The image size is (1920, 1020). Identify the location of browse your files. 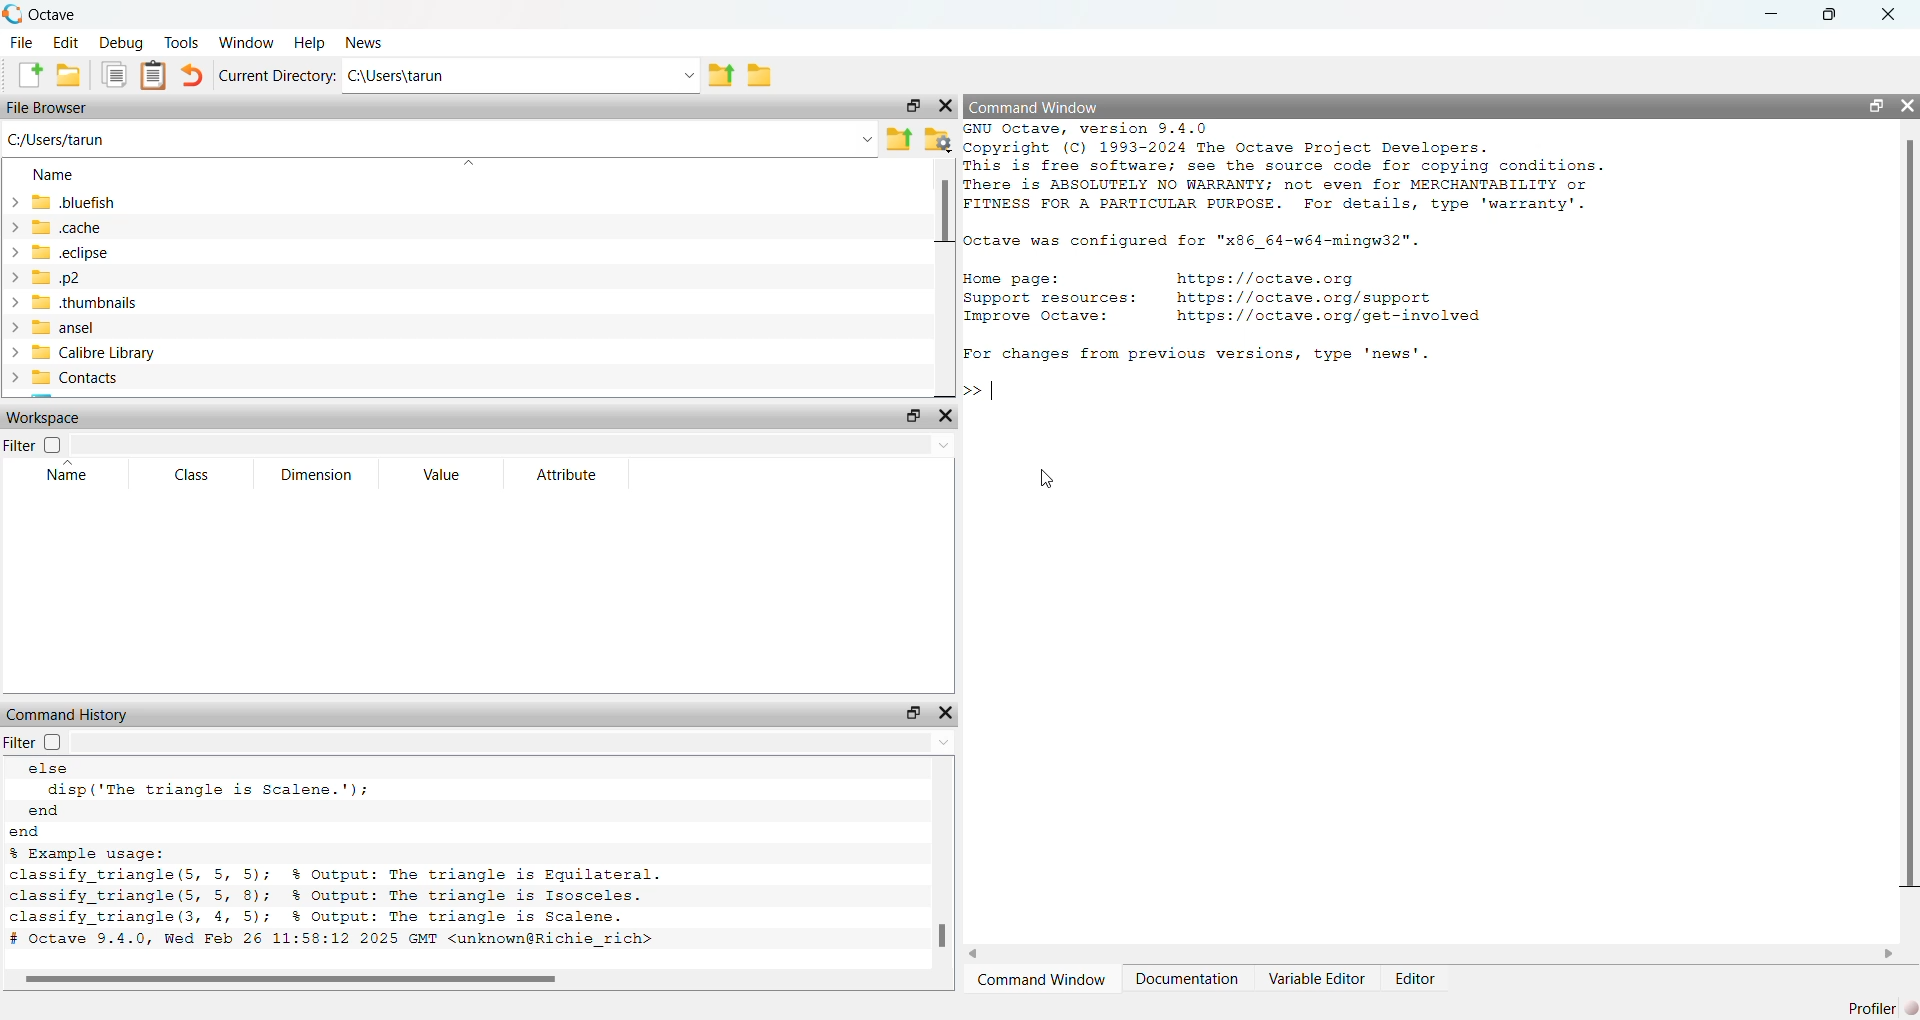
(939, 139).